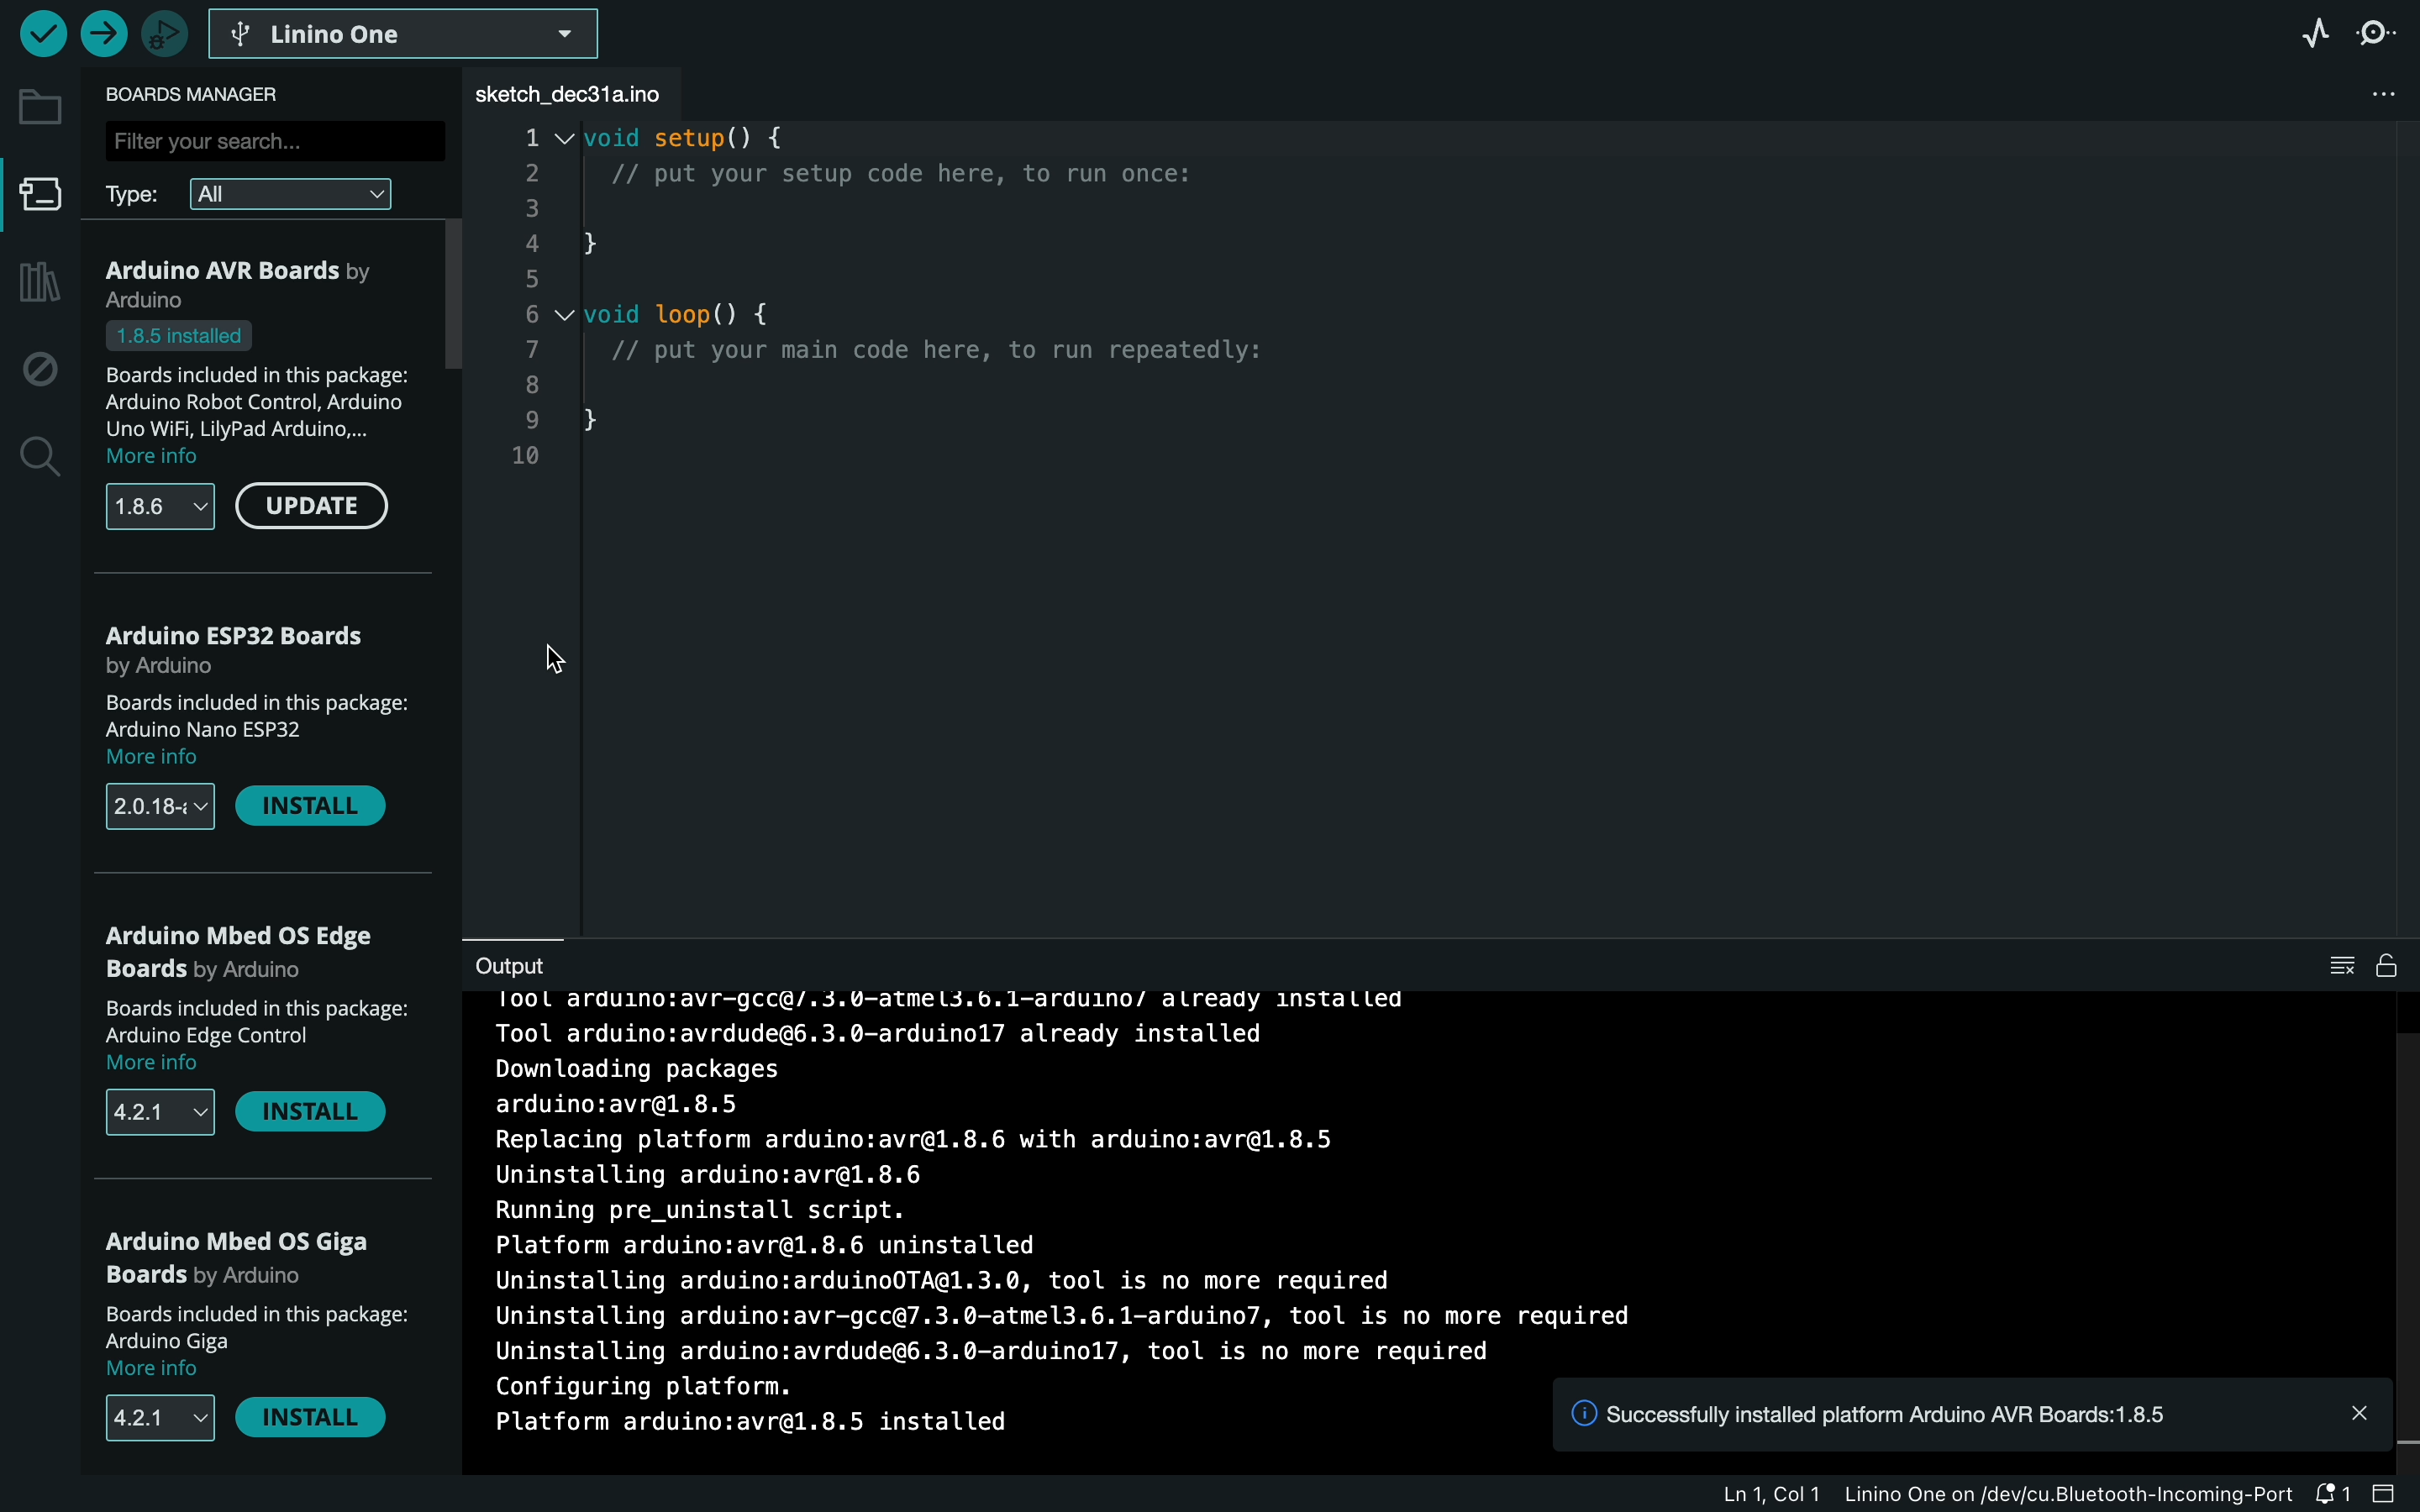  Describe the element at coordinates (746, 1427) in the screenshot. I see `Text` at that location.